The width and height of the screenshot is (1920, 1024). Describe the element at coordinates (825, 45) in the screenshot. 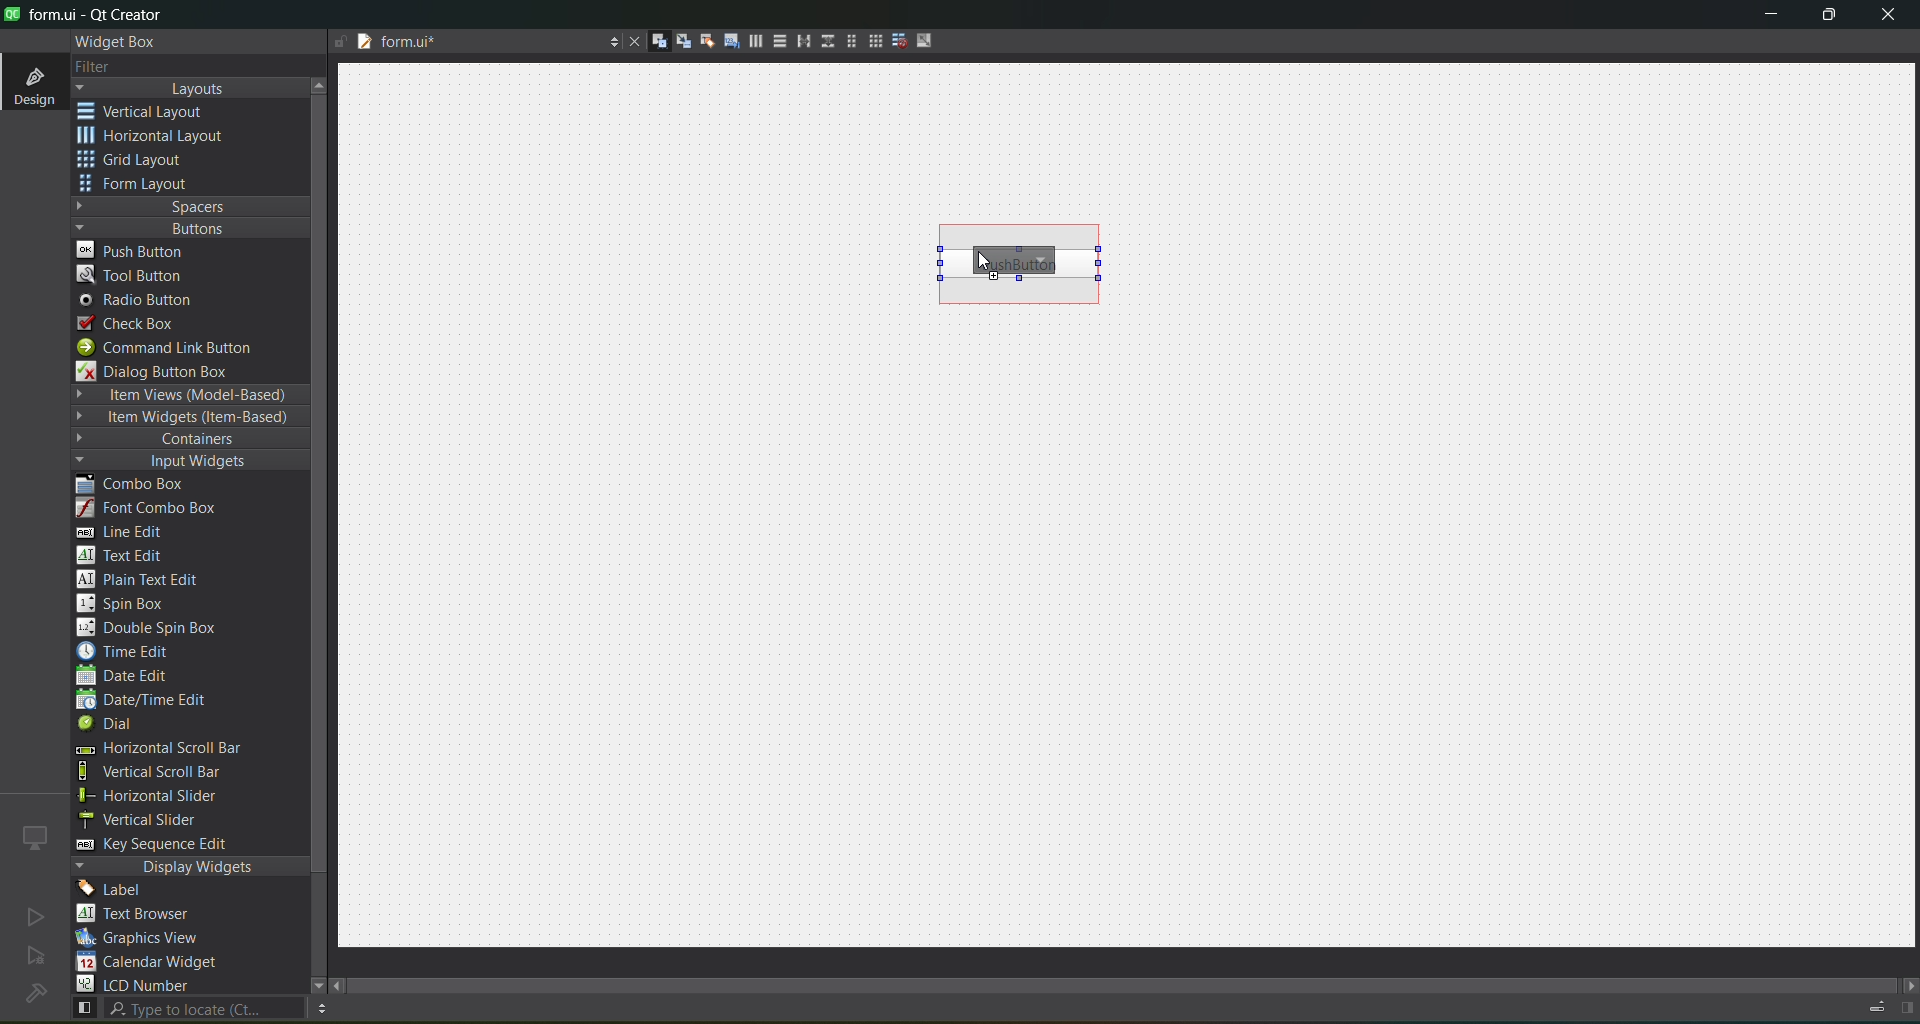

I see `vertical splitter` at that location.